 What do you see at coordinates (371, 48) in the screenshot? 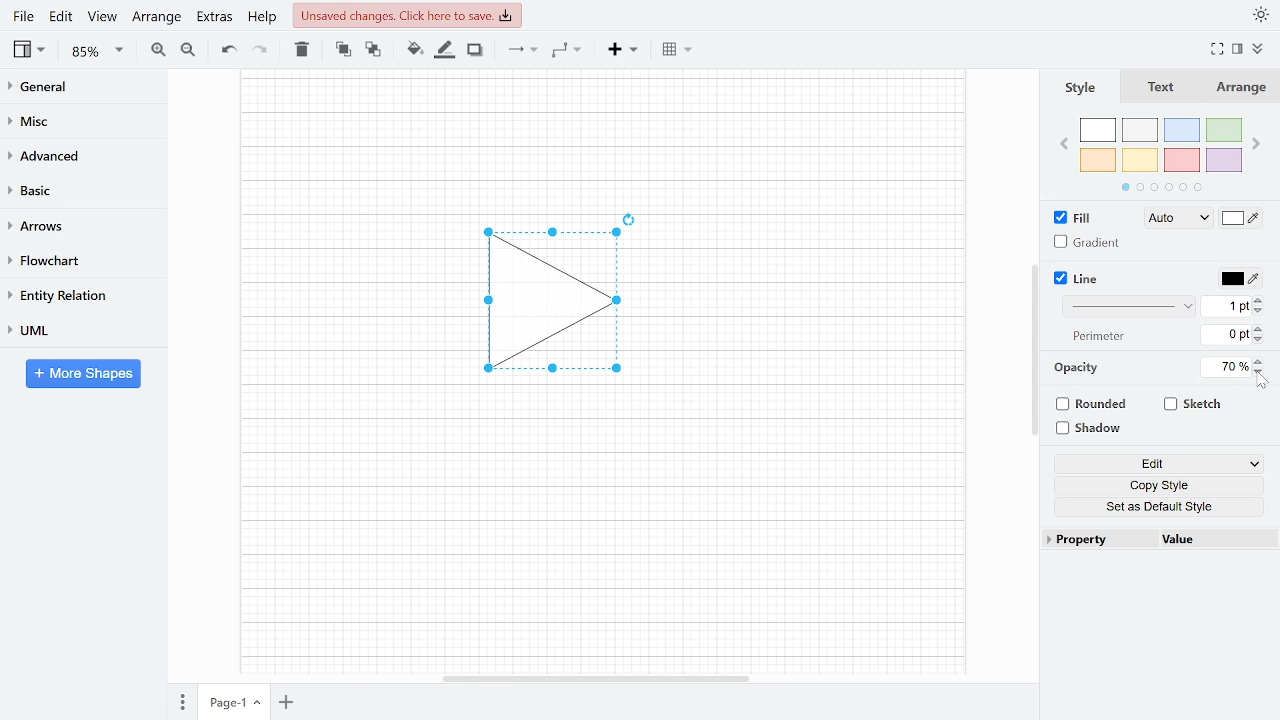
I see `To back` at bounding box center [371, 48].